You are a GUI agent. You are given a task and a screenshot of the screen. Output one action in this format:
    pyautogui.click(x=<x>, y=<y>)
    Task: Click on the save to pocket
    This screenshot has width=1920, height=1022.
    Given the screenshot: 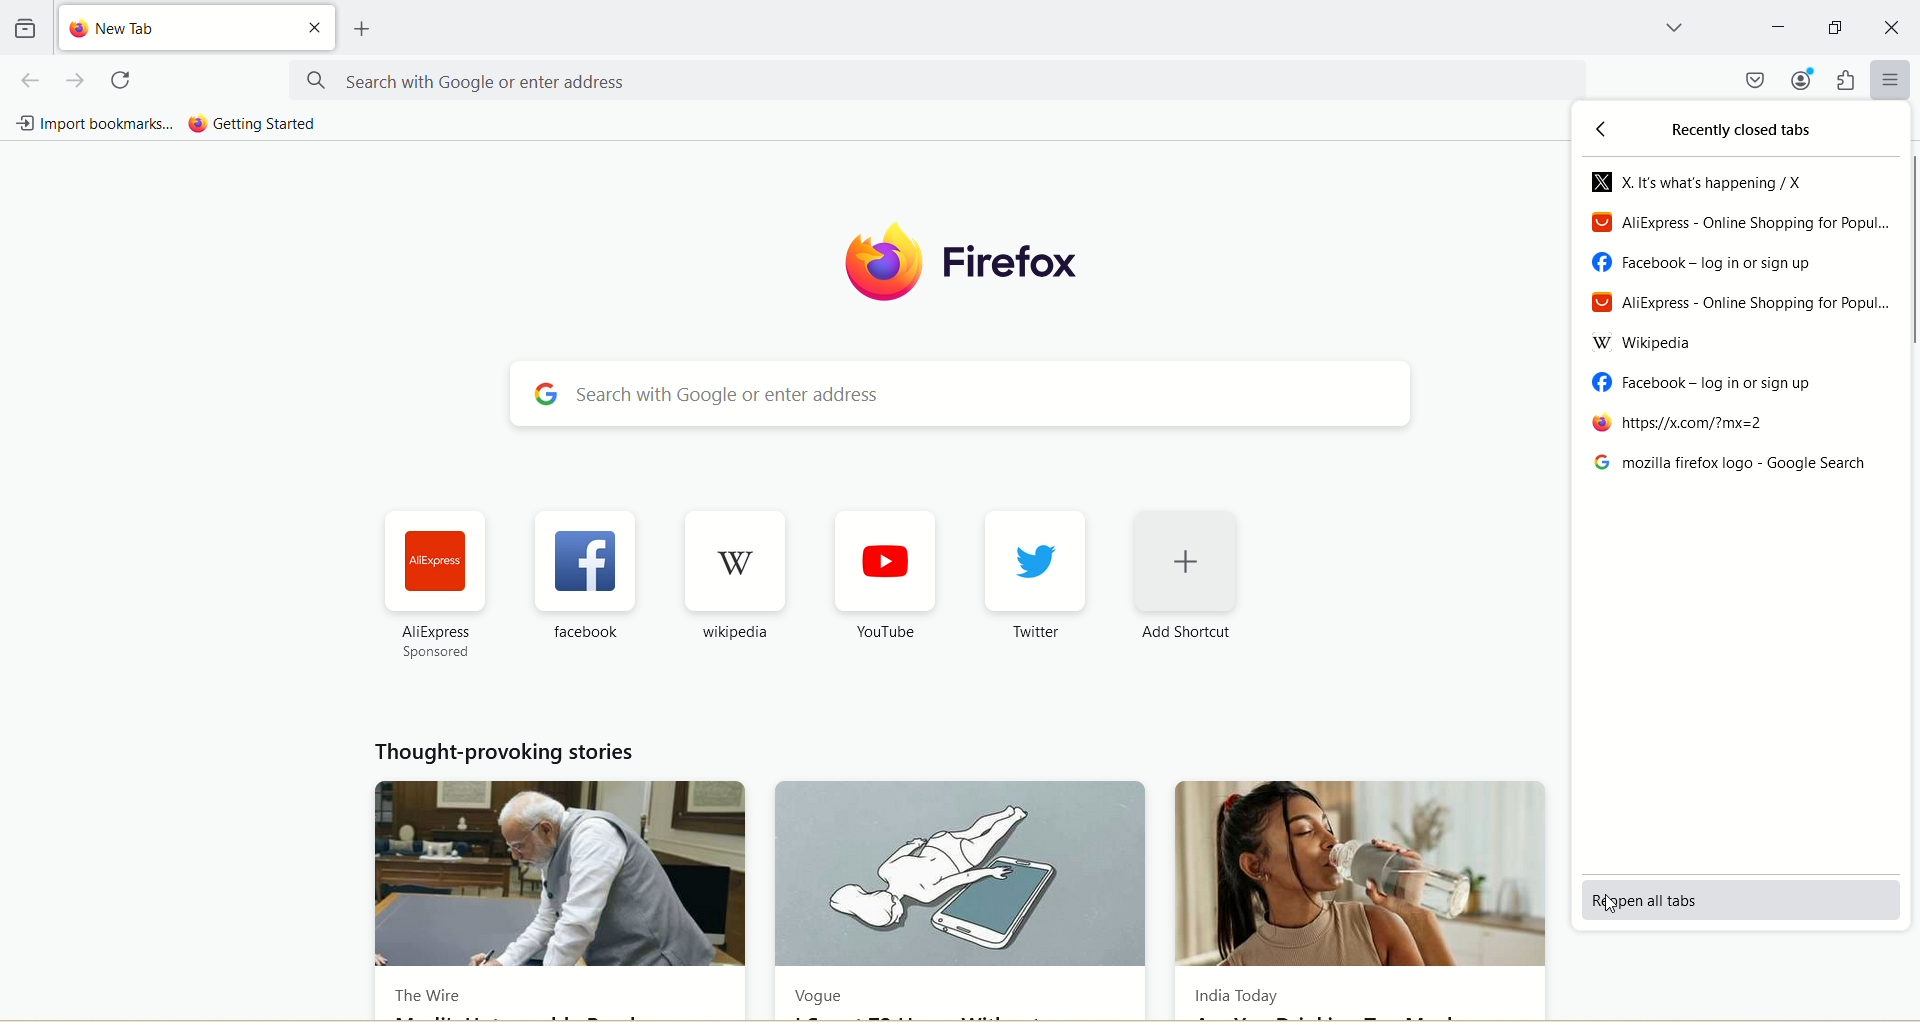 What is the action you would take?
    pyautogui.click(x=1755, y=80)
    